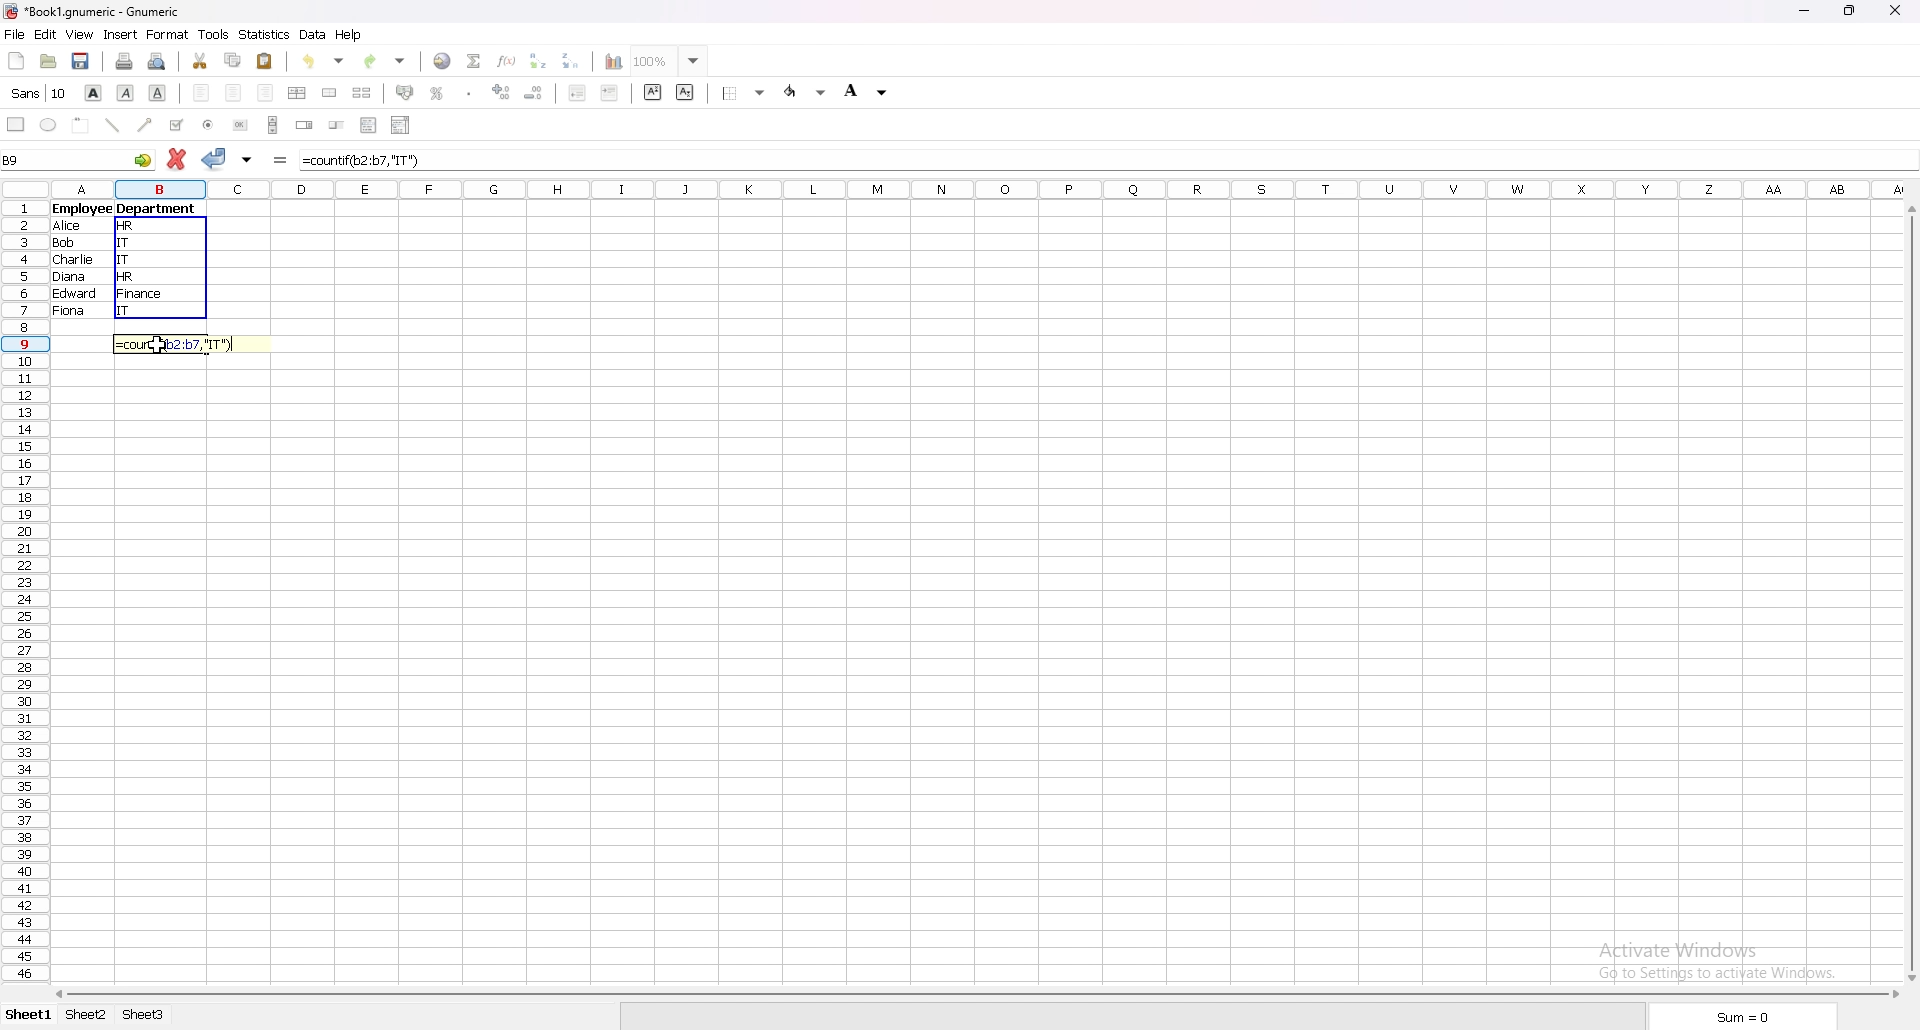 The width and height of the screenshot is (1920, 1030). Describe the element at coordinates (111, 126) in the screenshot. I see `line` at that location.